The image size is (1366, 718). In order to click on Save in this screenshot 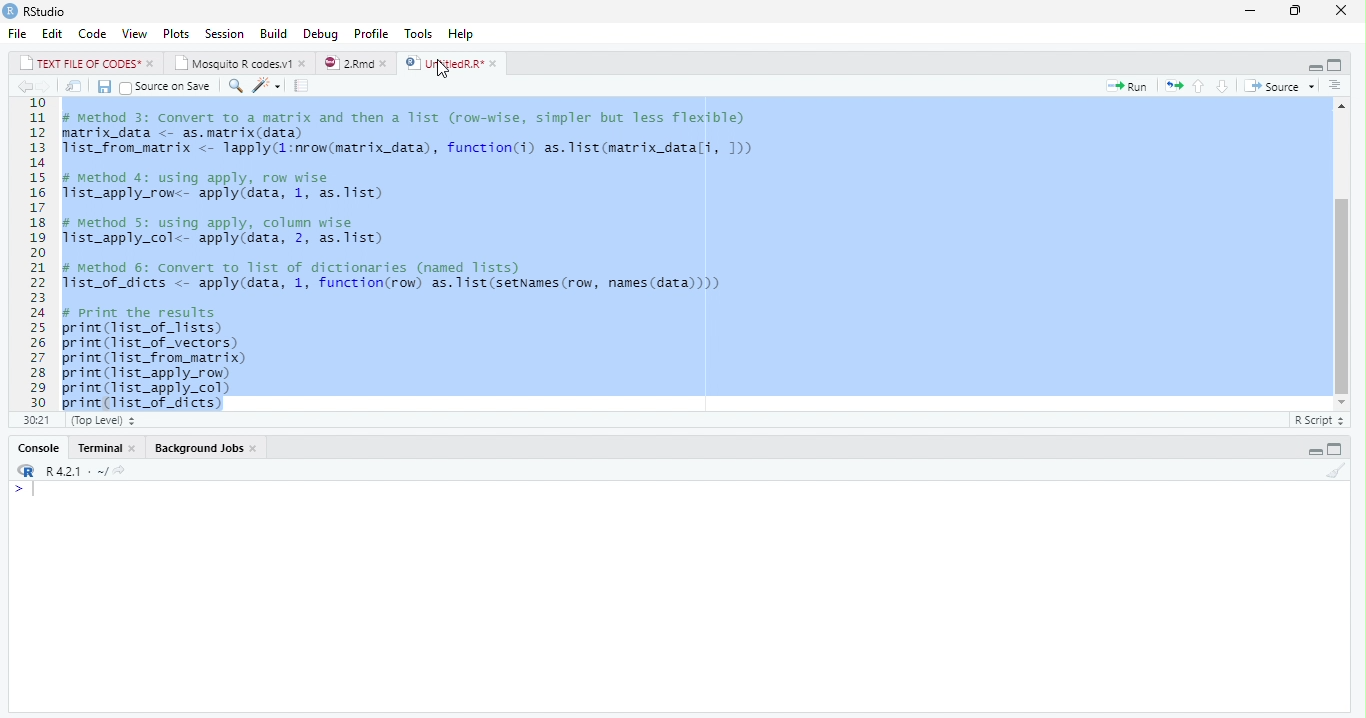, I will do `click(103, 87)`.